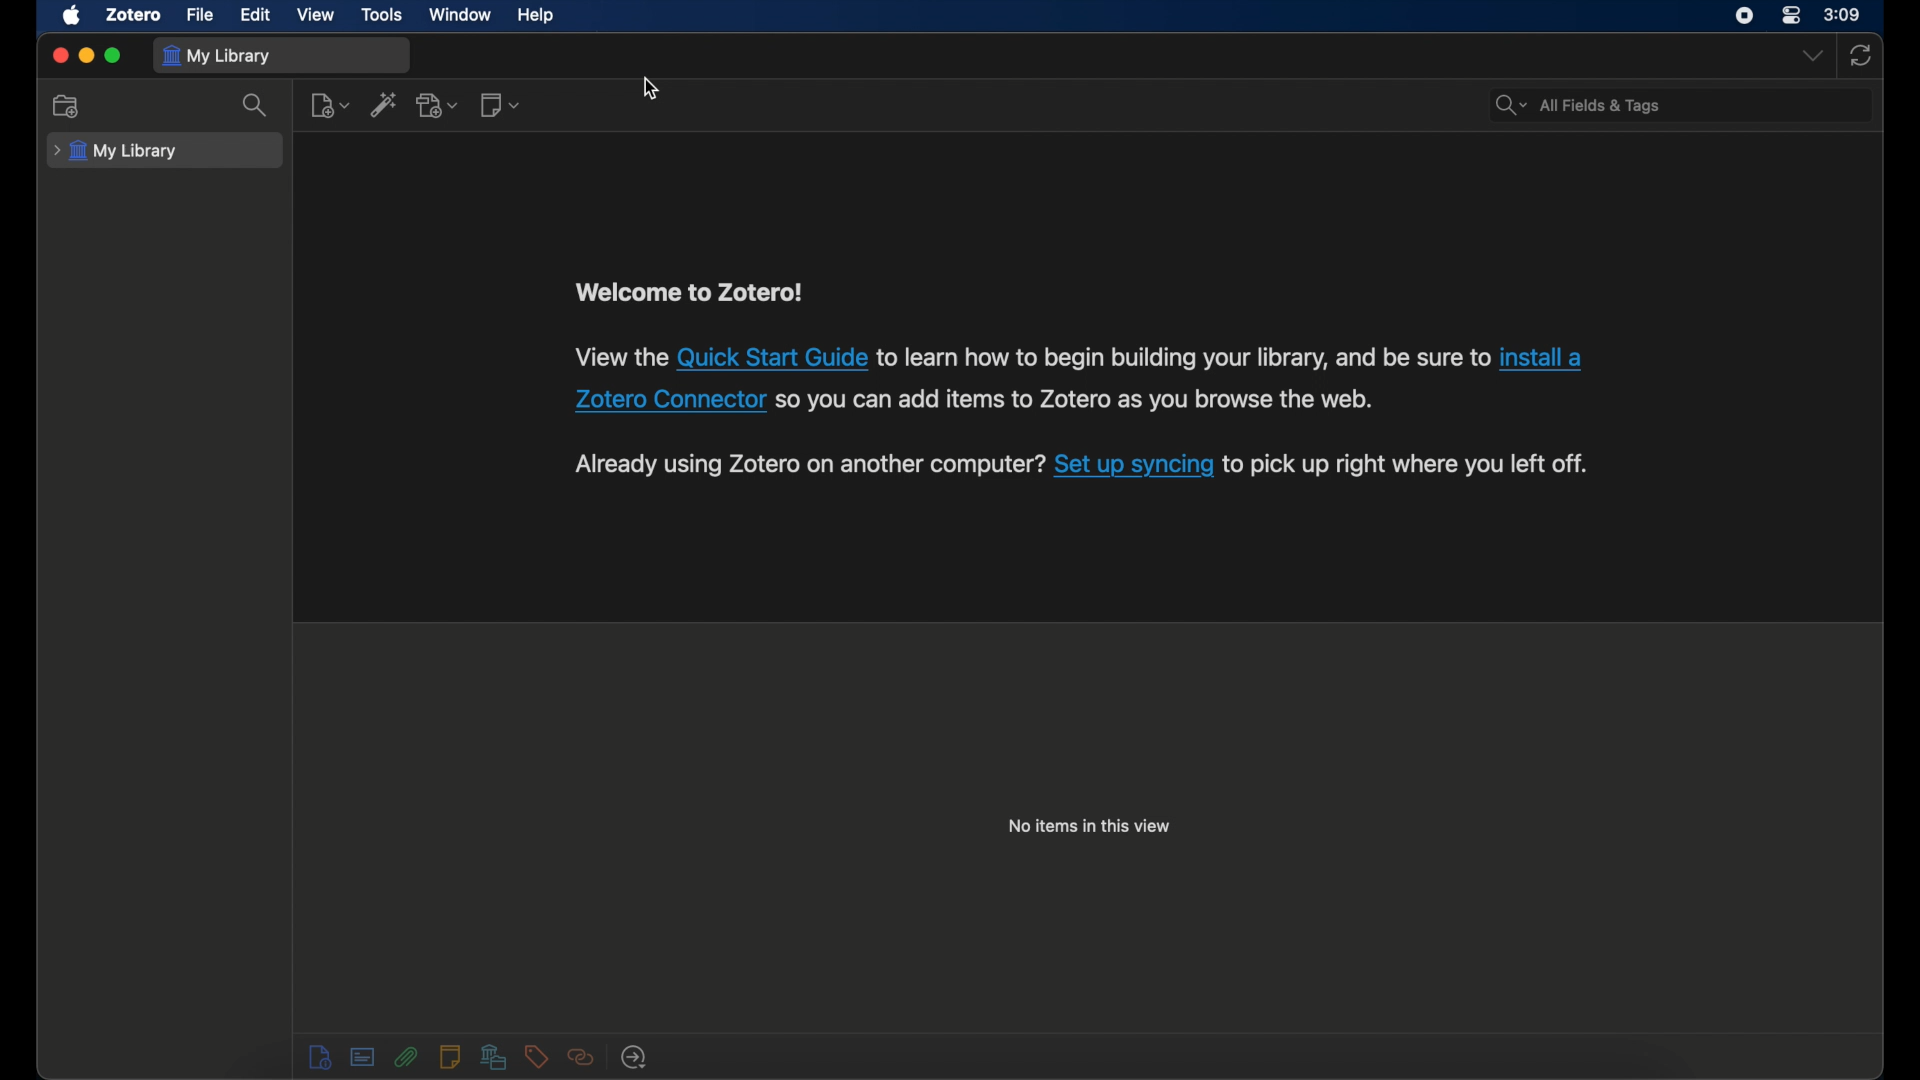 The height and width of the screenshot is (1080, 1920). I want to click on collection, so click(67, 106).